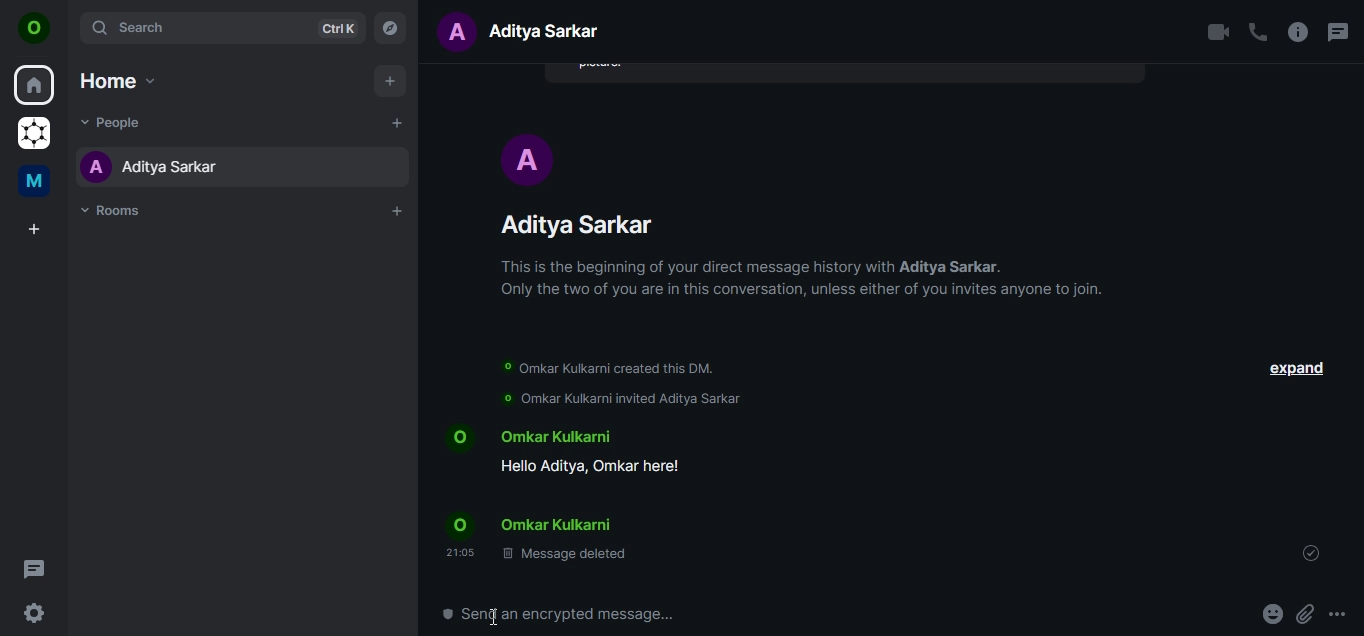 The image size is (1364, 636). What do you see at coordinates (398, 123) in the screenshot?
I see `start chat` at bounding box center [398, 123].